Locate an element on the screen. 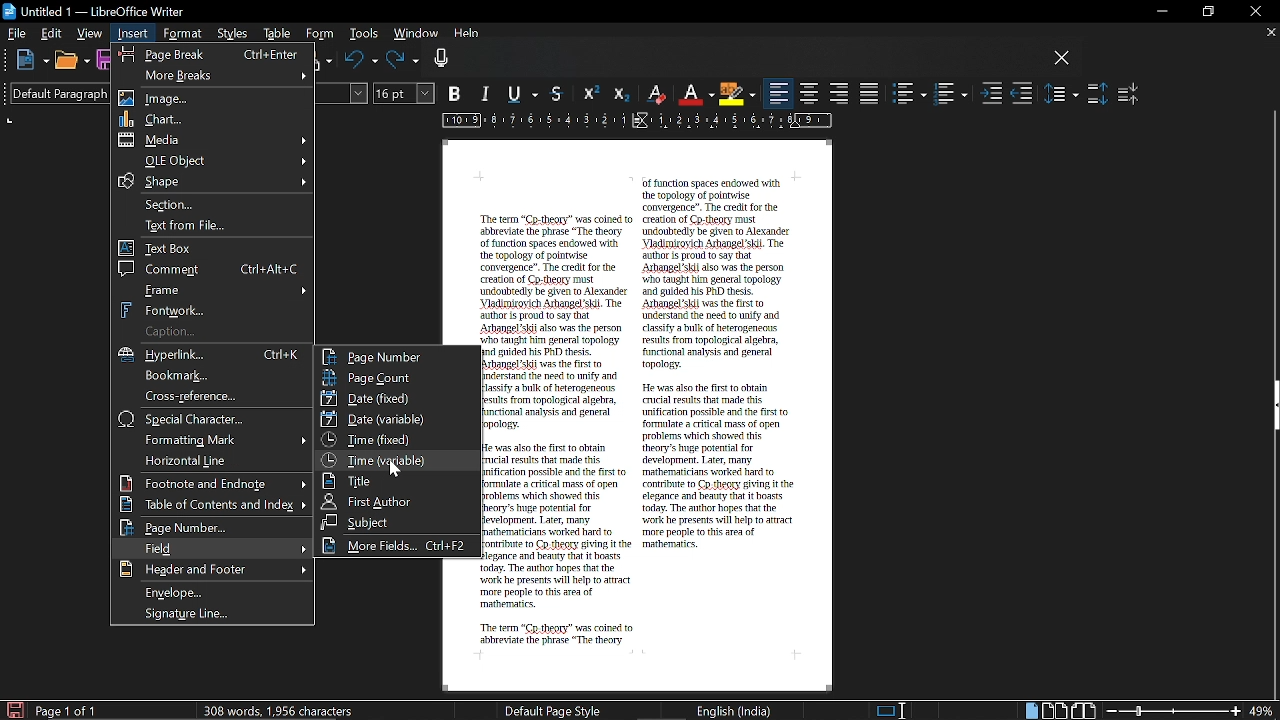  306 words, 1956 characters is located at coordinates (282, 710).